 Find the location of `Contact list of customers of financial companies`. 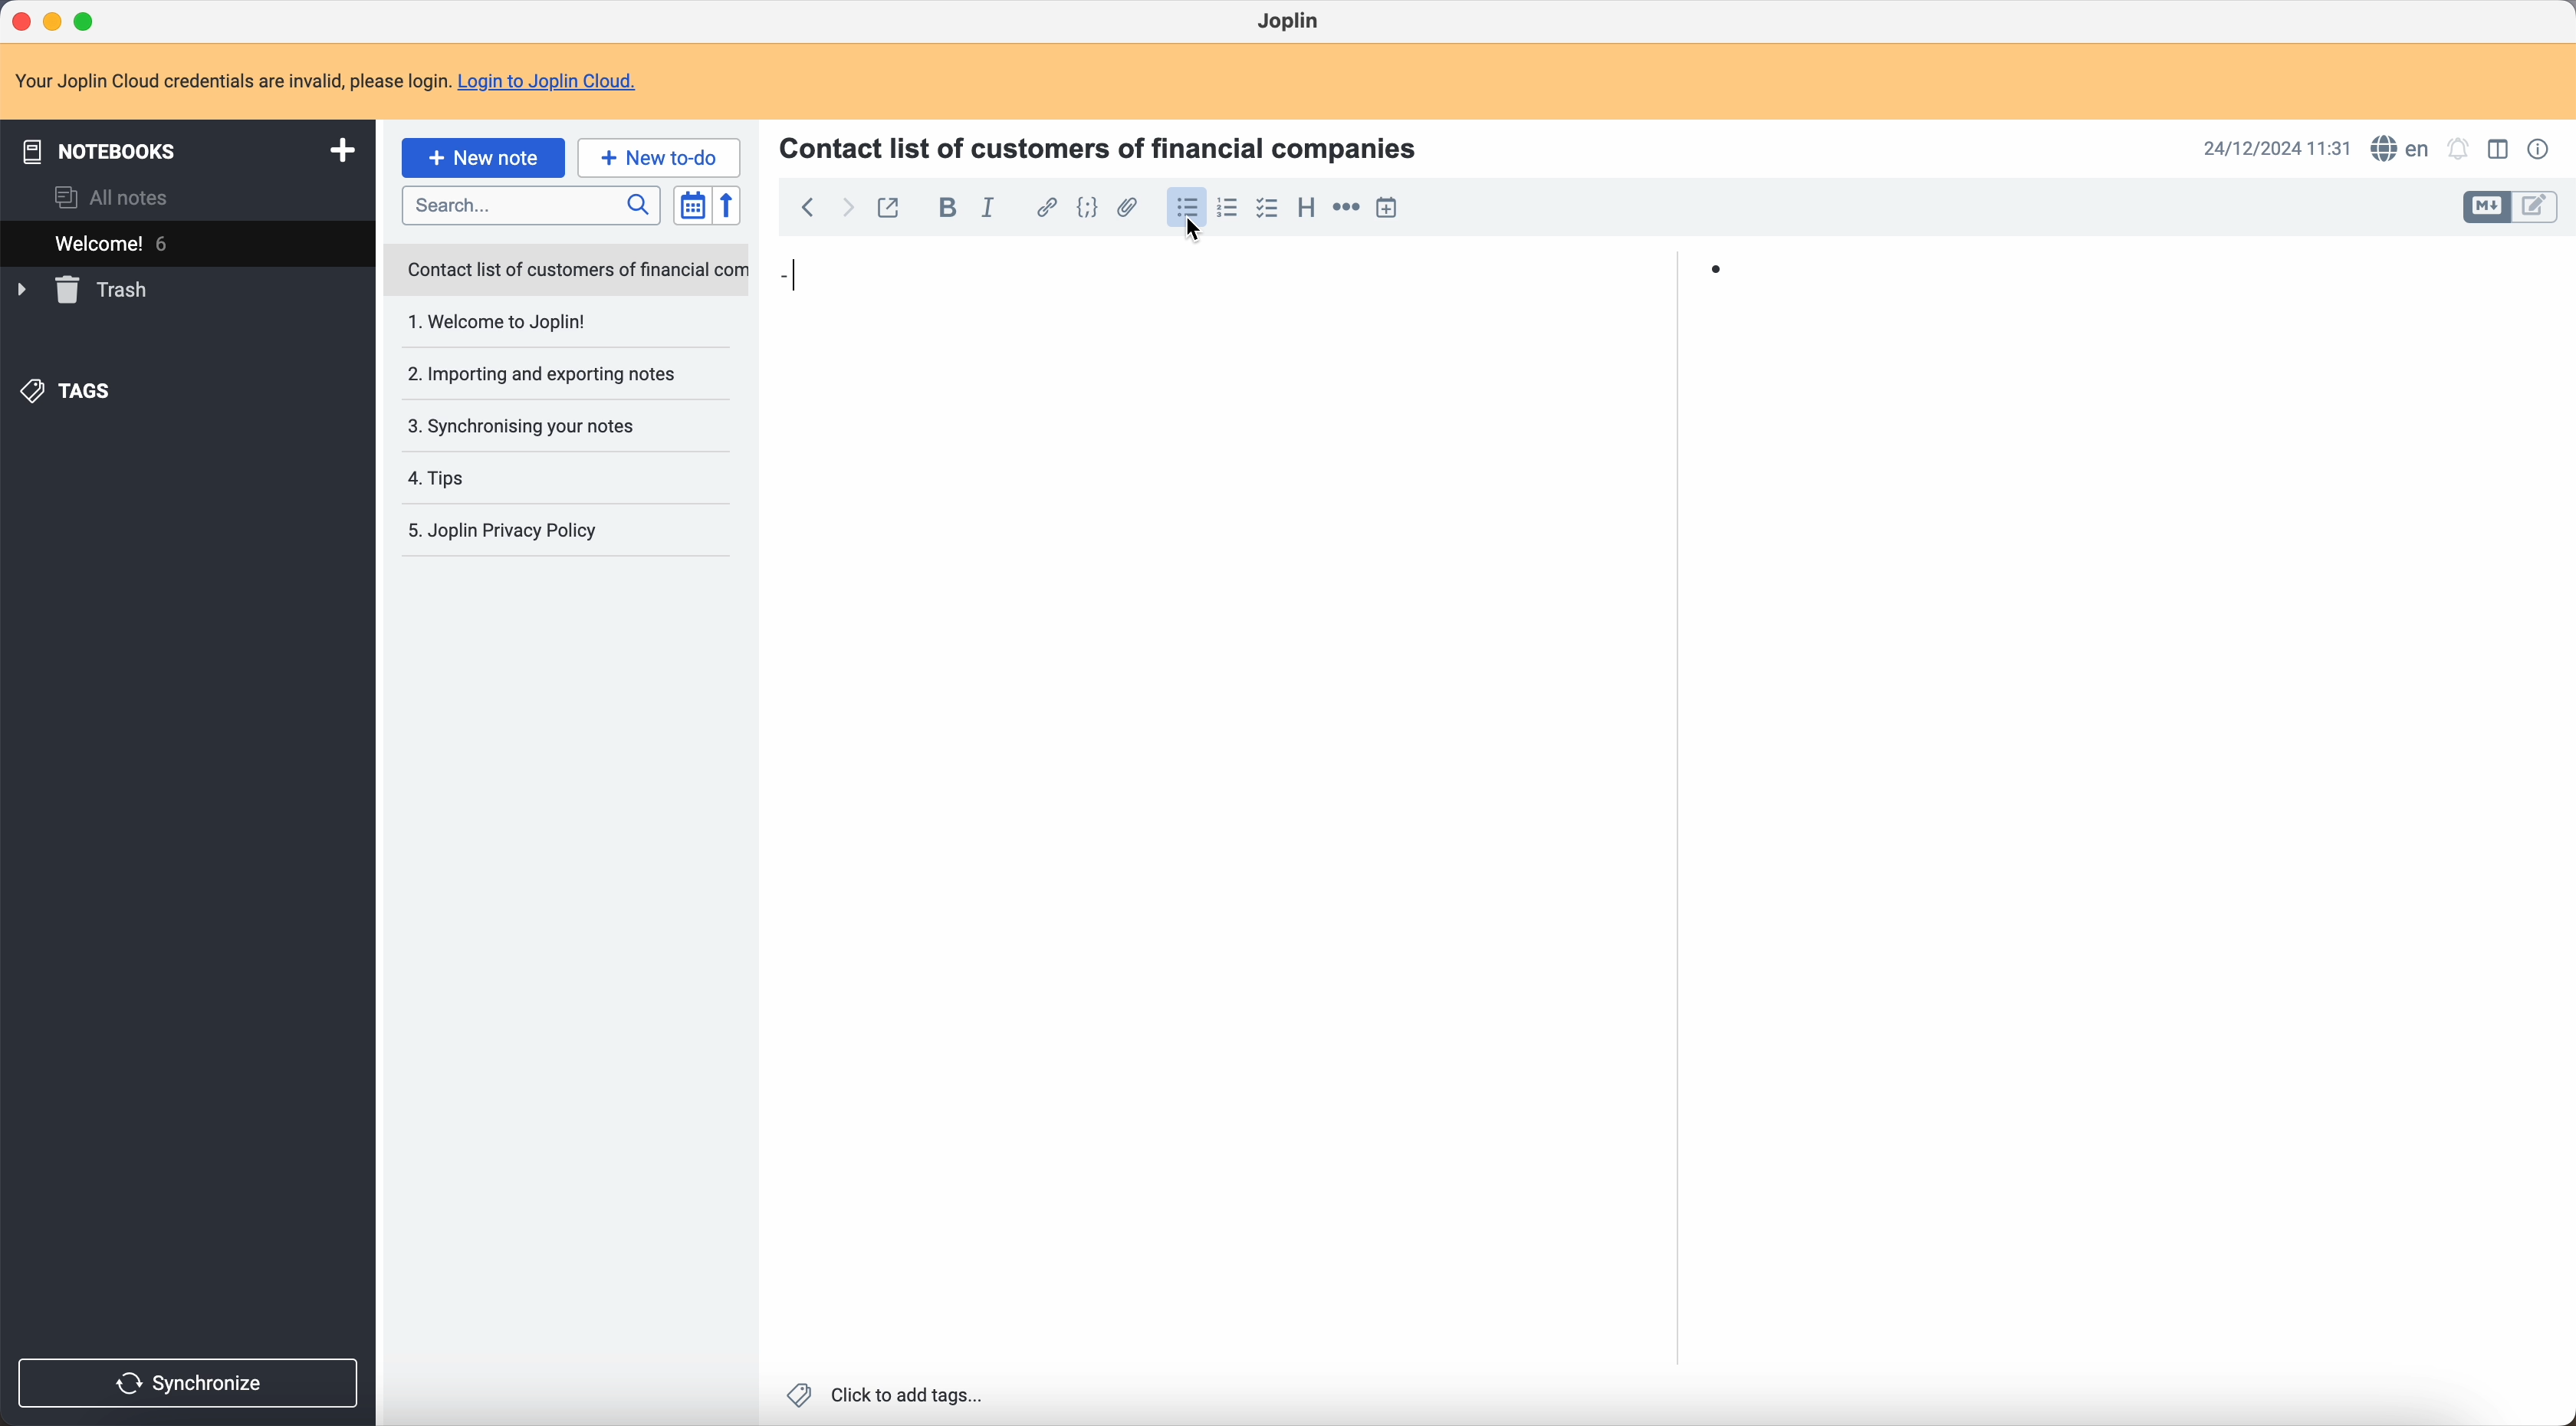

Contact list of customers of financial companies is located at coordinates (1111, 146).